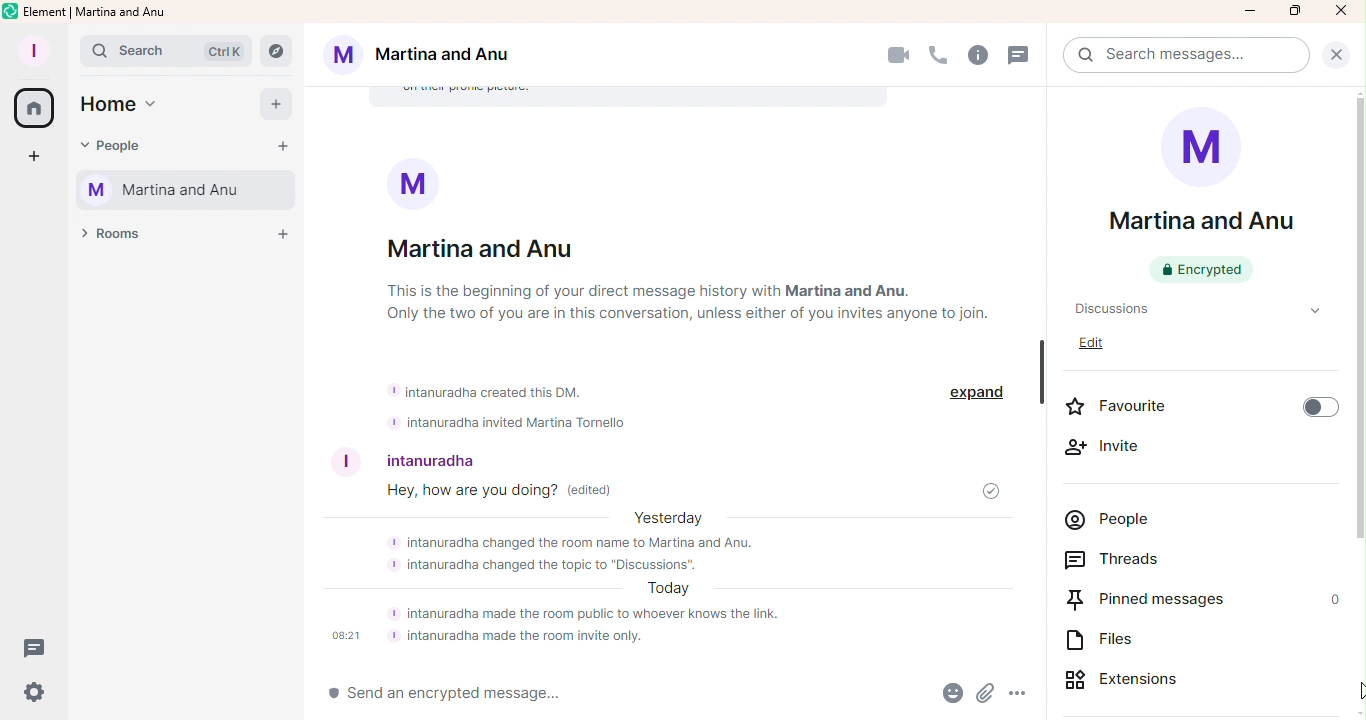  I want to click on expand, so click(980, 392).